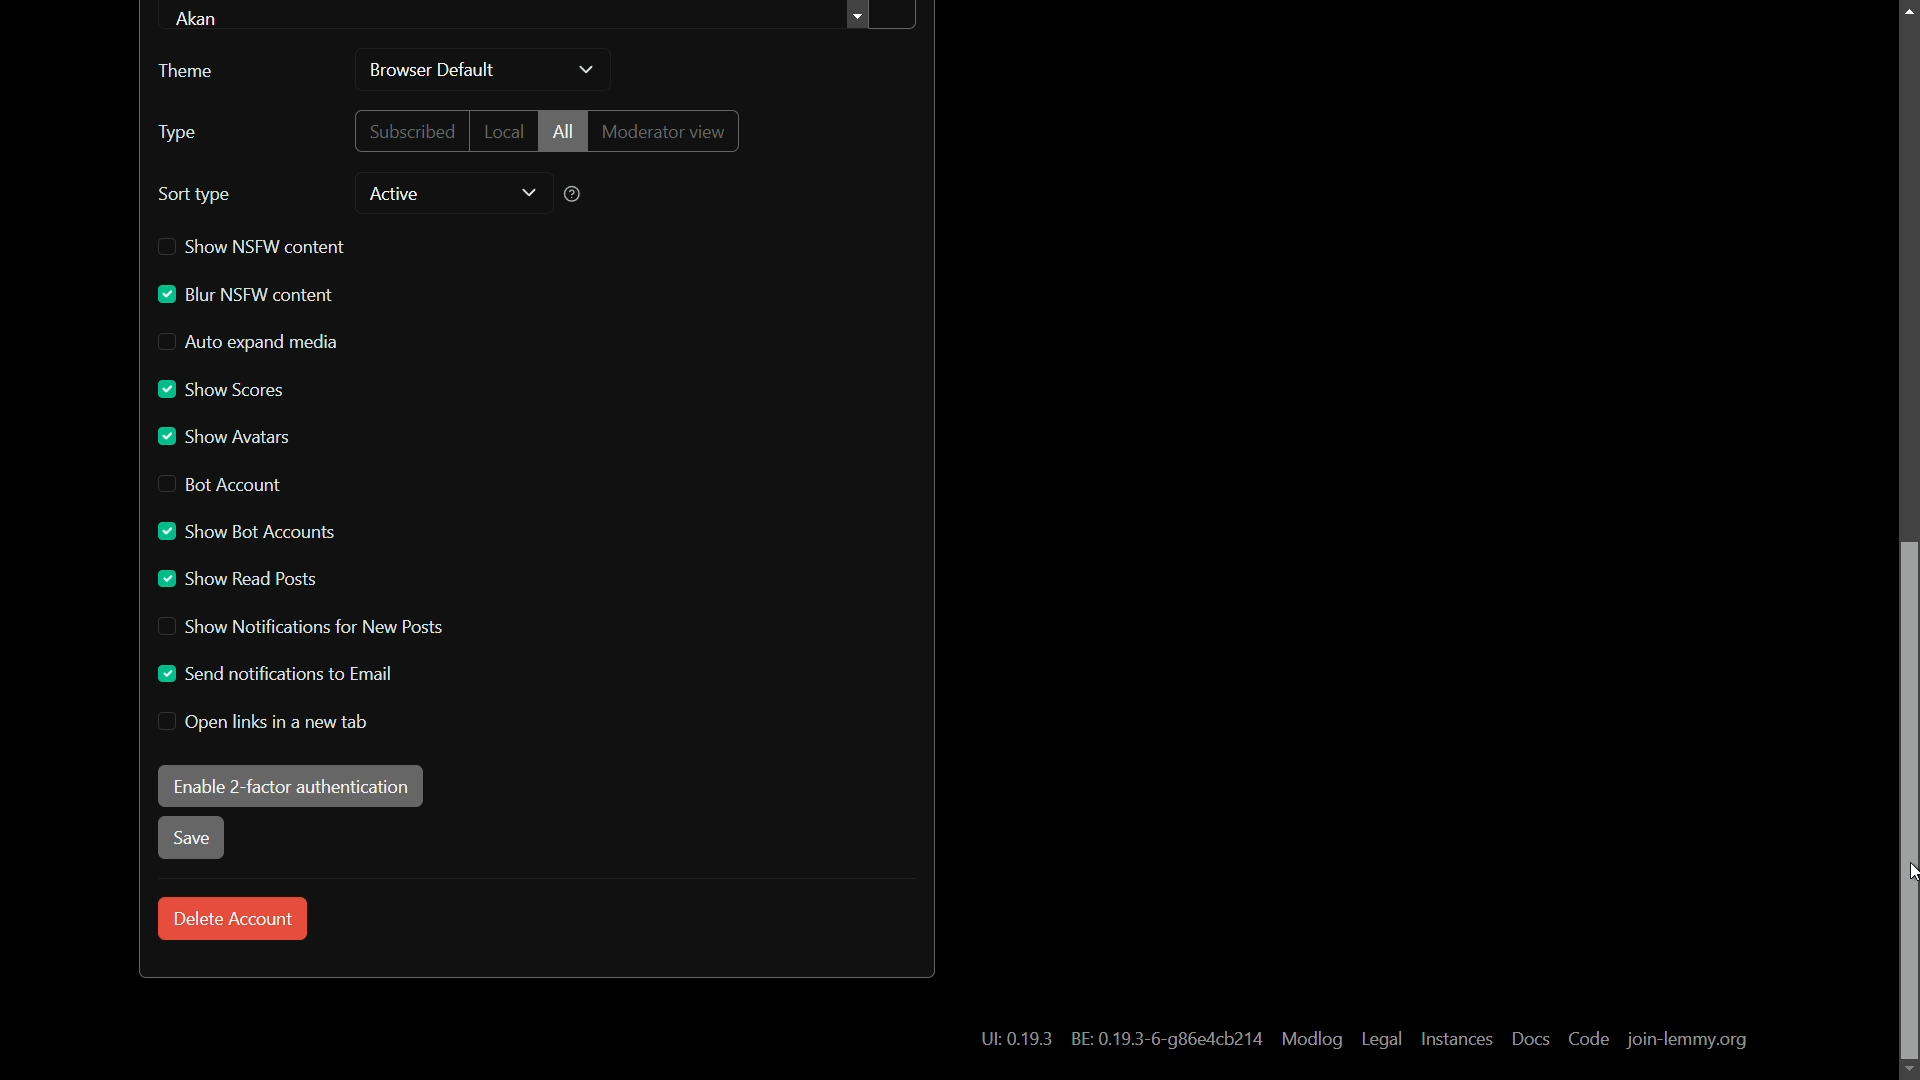  Describe the element at coordinates (434, 72) in the screenshot. I see `browser default` at that location.